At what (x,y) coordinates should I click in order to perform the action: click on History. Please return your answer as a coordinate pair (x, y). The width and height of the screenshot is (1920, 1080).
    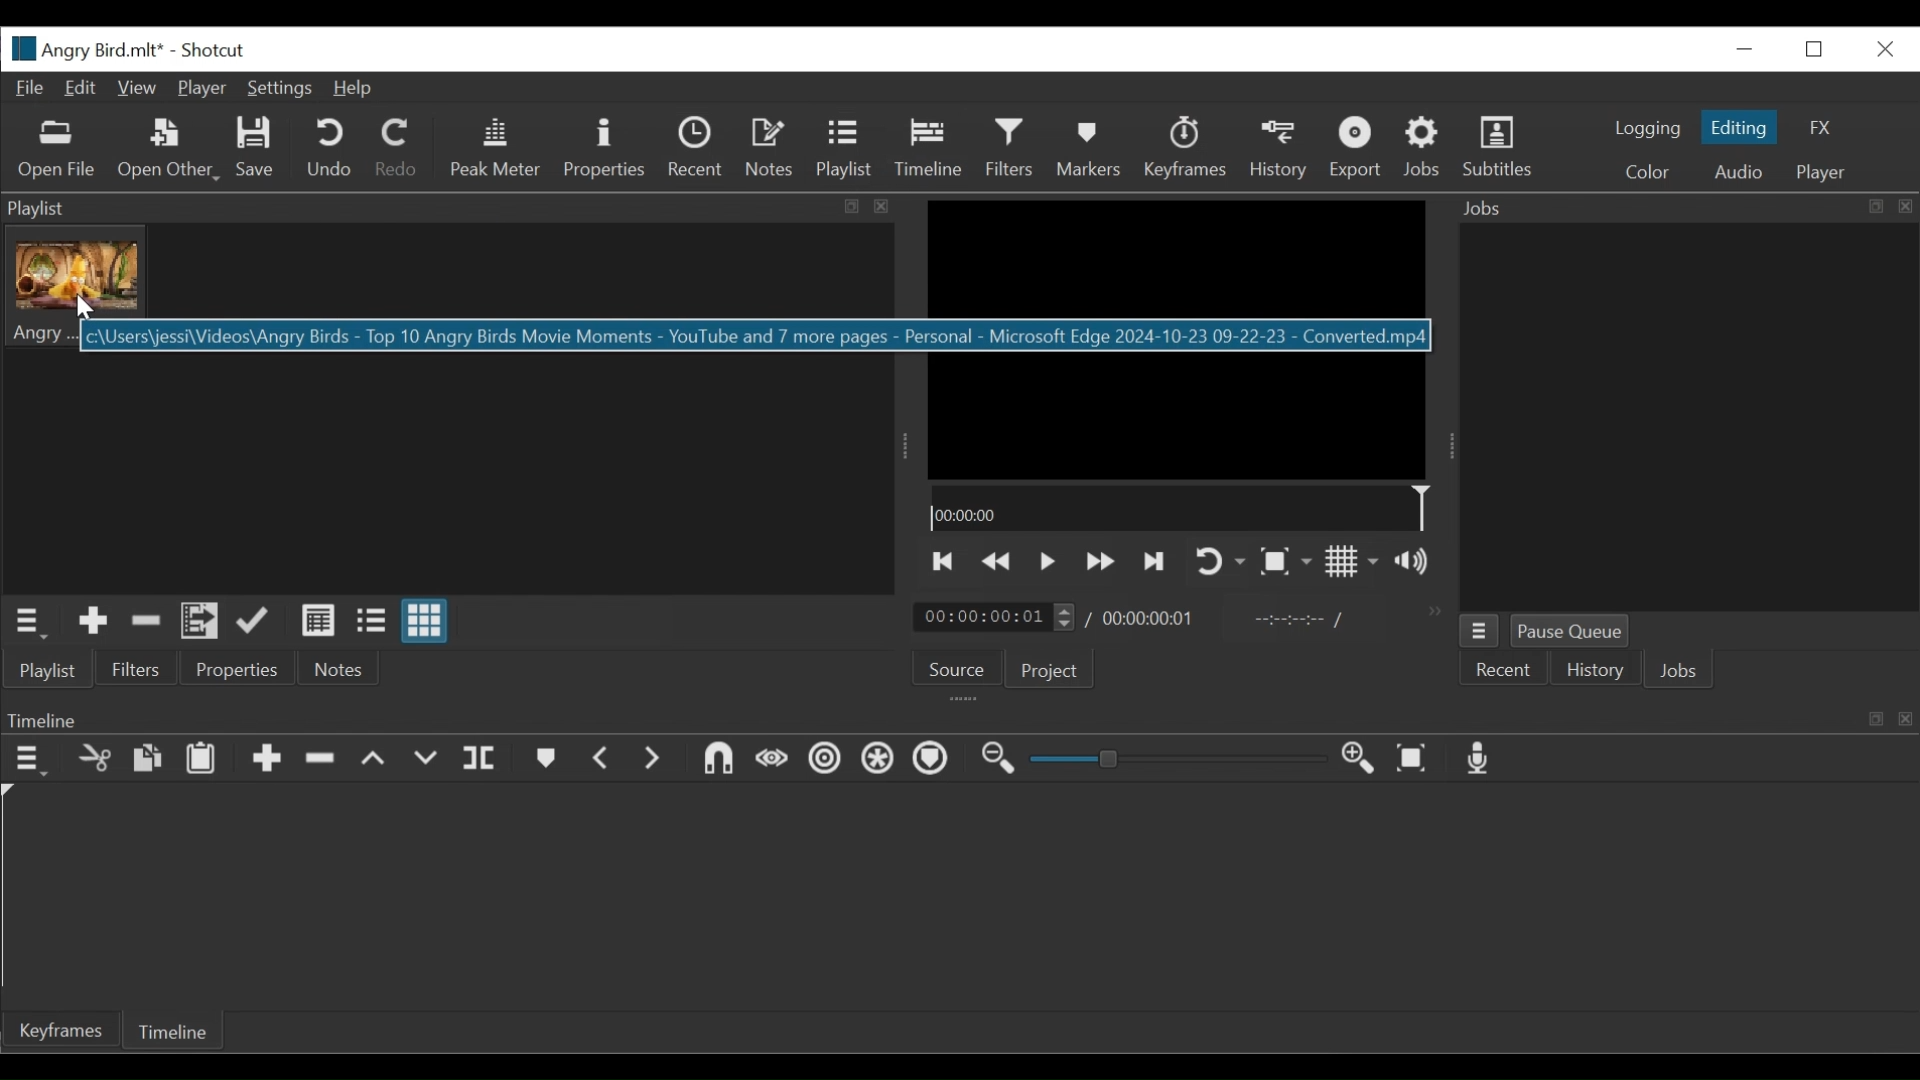
    Looking at the image, I should click on (1595, 670).